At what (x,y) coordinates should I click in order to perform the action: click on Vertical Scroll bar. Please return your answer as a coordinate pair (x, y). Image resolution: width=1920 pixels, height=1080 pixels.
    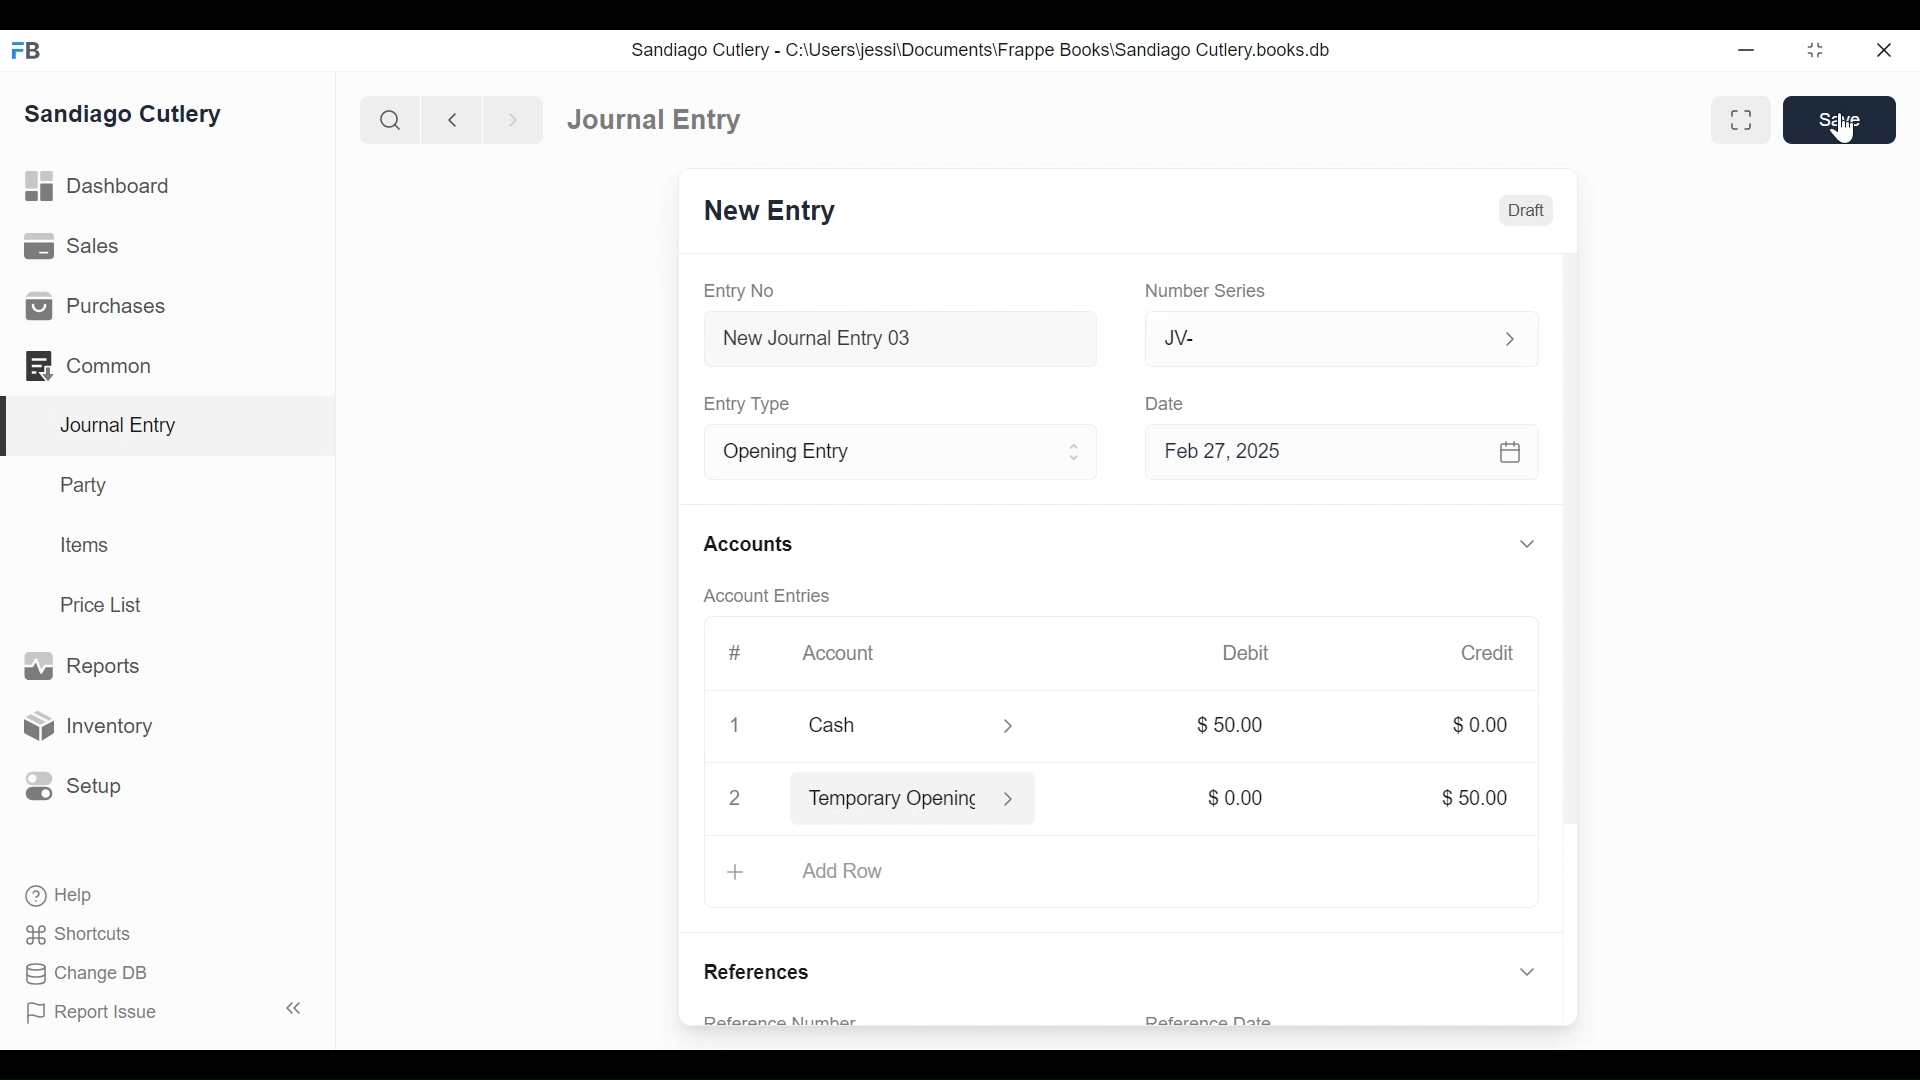
    Looking at the image, I should click on (1573, 579).